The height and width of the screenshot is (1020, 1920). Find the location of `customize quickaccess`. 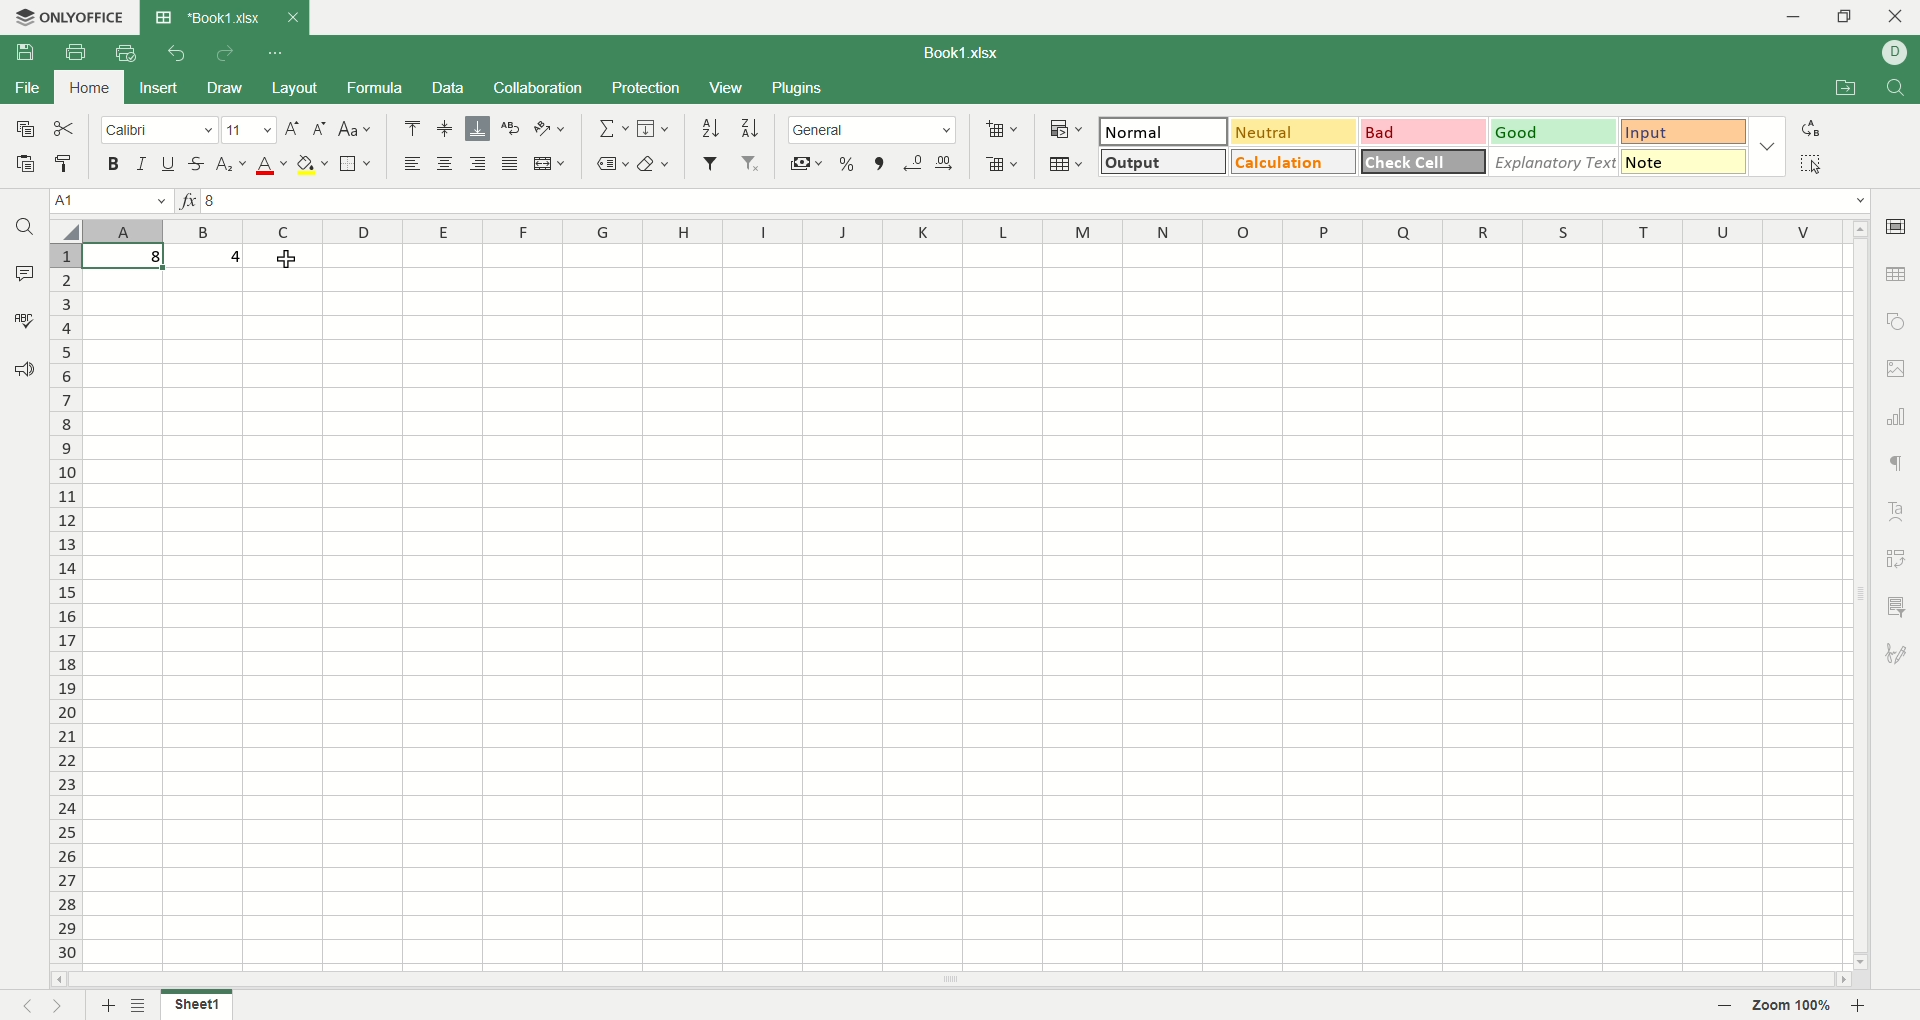

customize quickaccess is located at coordinates (277, 53).